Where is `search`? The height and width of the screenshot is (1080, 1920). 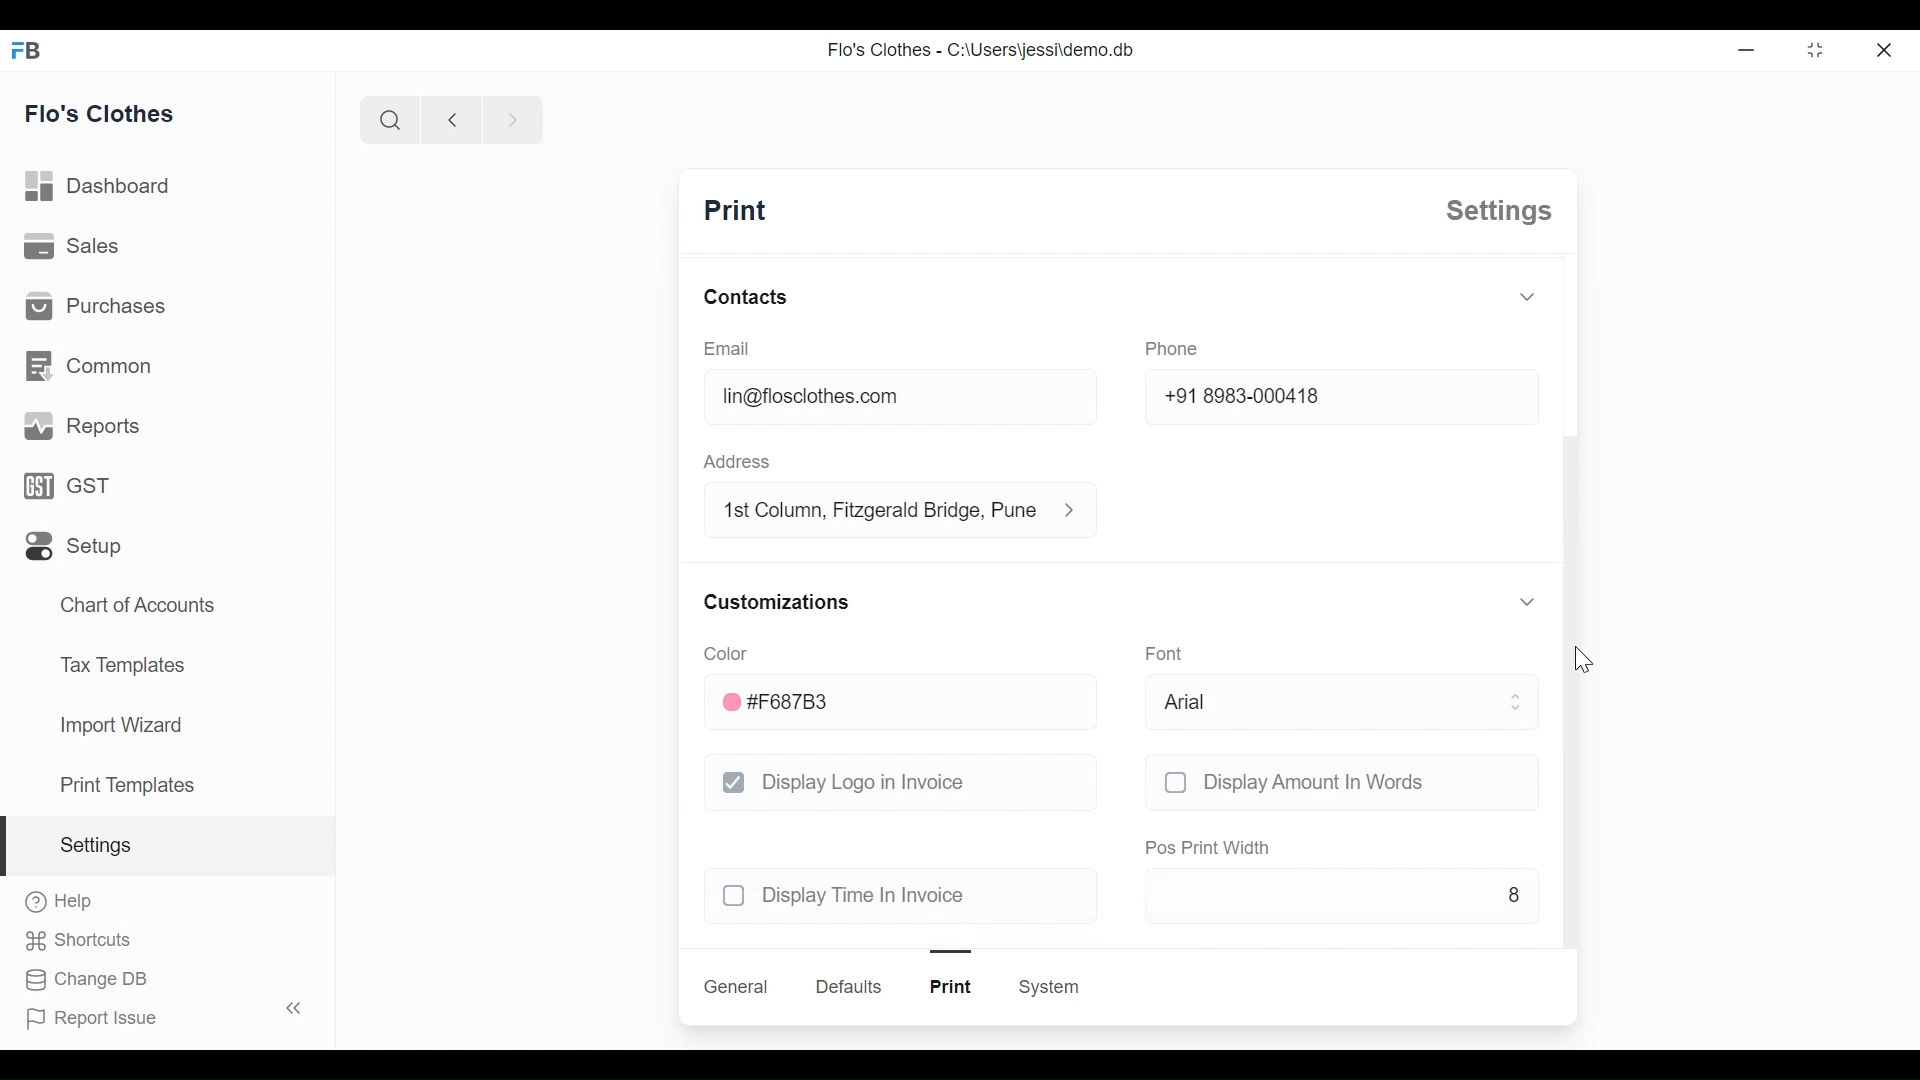 search is located at coordinates (389, 119).